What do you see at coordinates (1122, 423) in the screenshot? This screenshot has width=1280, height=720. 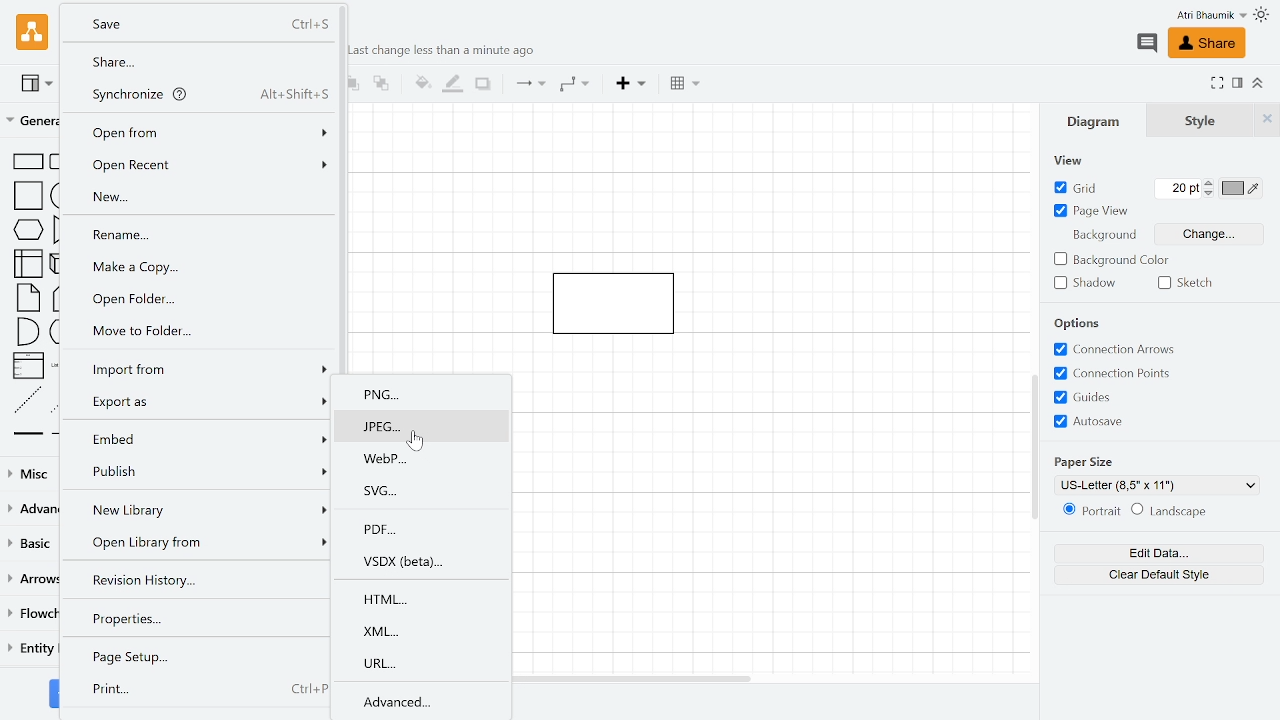 I see `Autosave` at bounding box center [1122, 423].